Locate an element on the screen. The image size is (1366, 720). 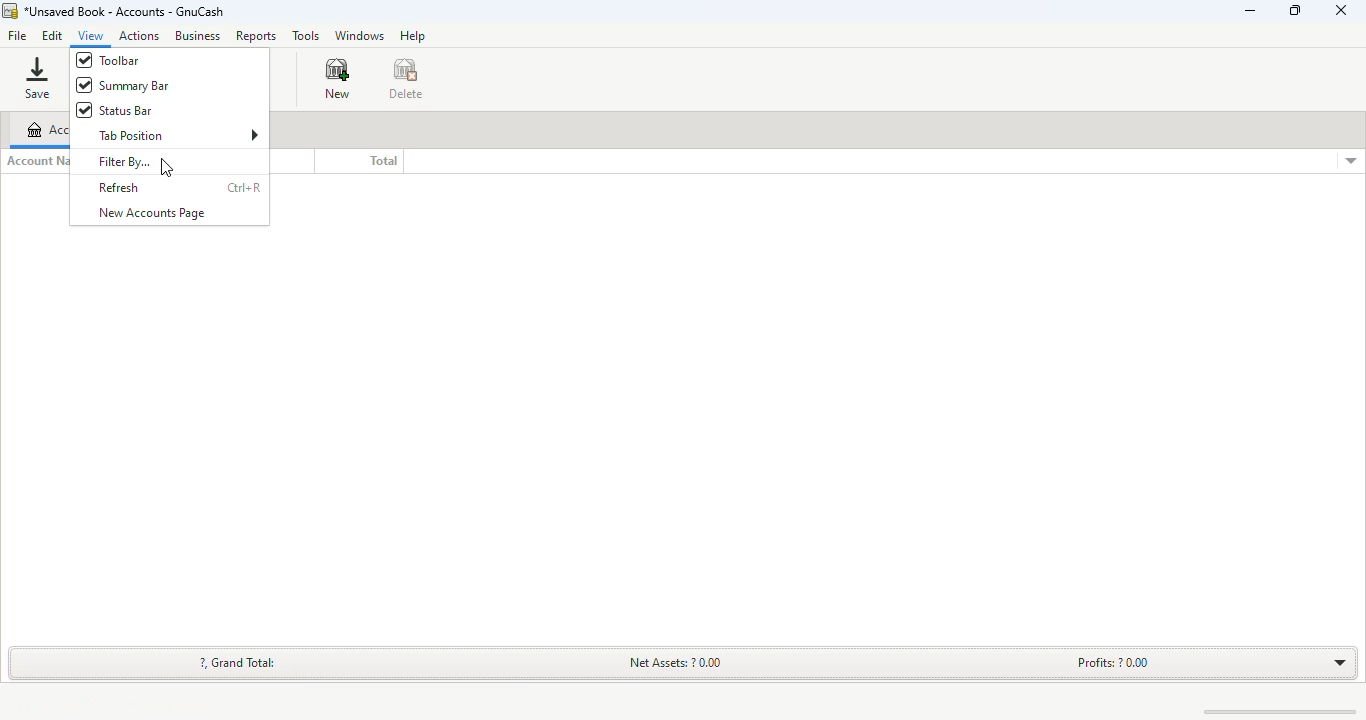
new is located at coordinates (337, 79).